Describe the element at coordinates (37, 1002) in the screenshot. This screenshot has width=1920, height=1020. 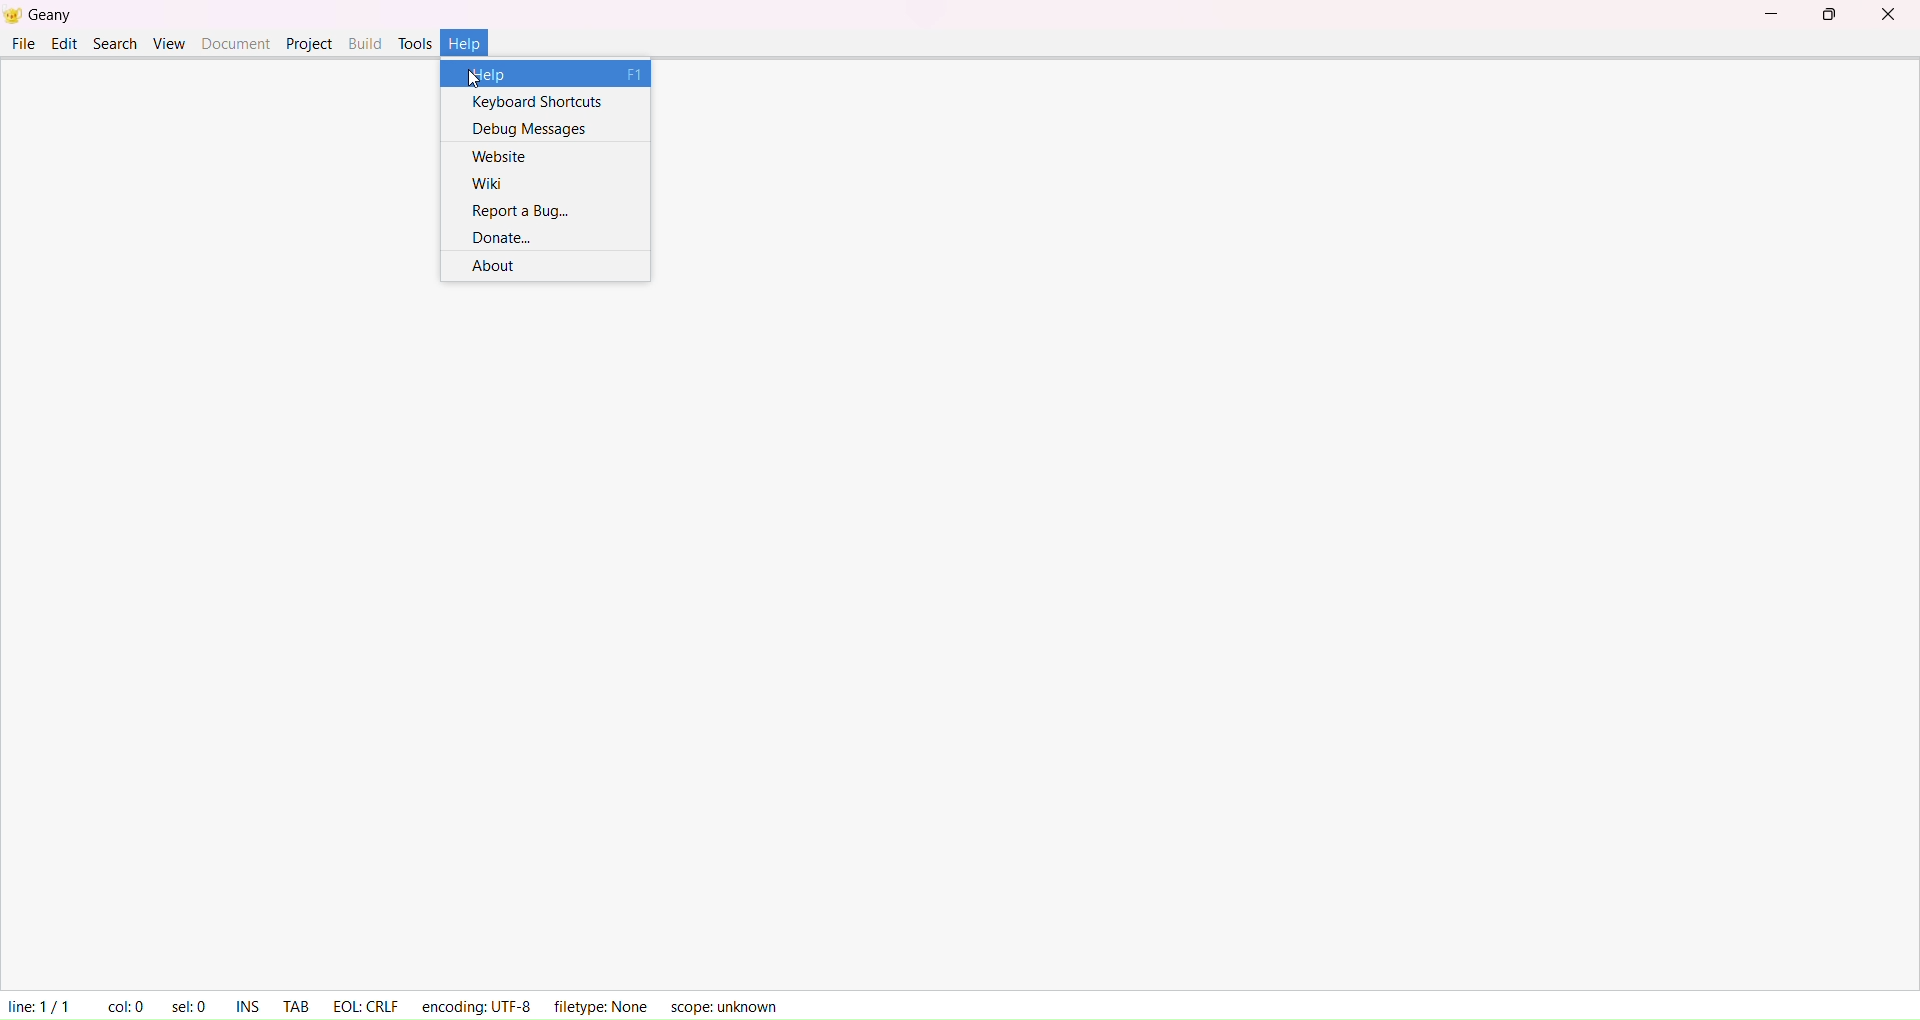
I see `line` at that location.